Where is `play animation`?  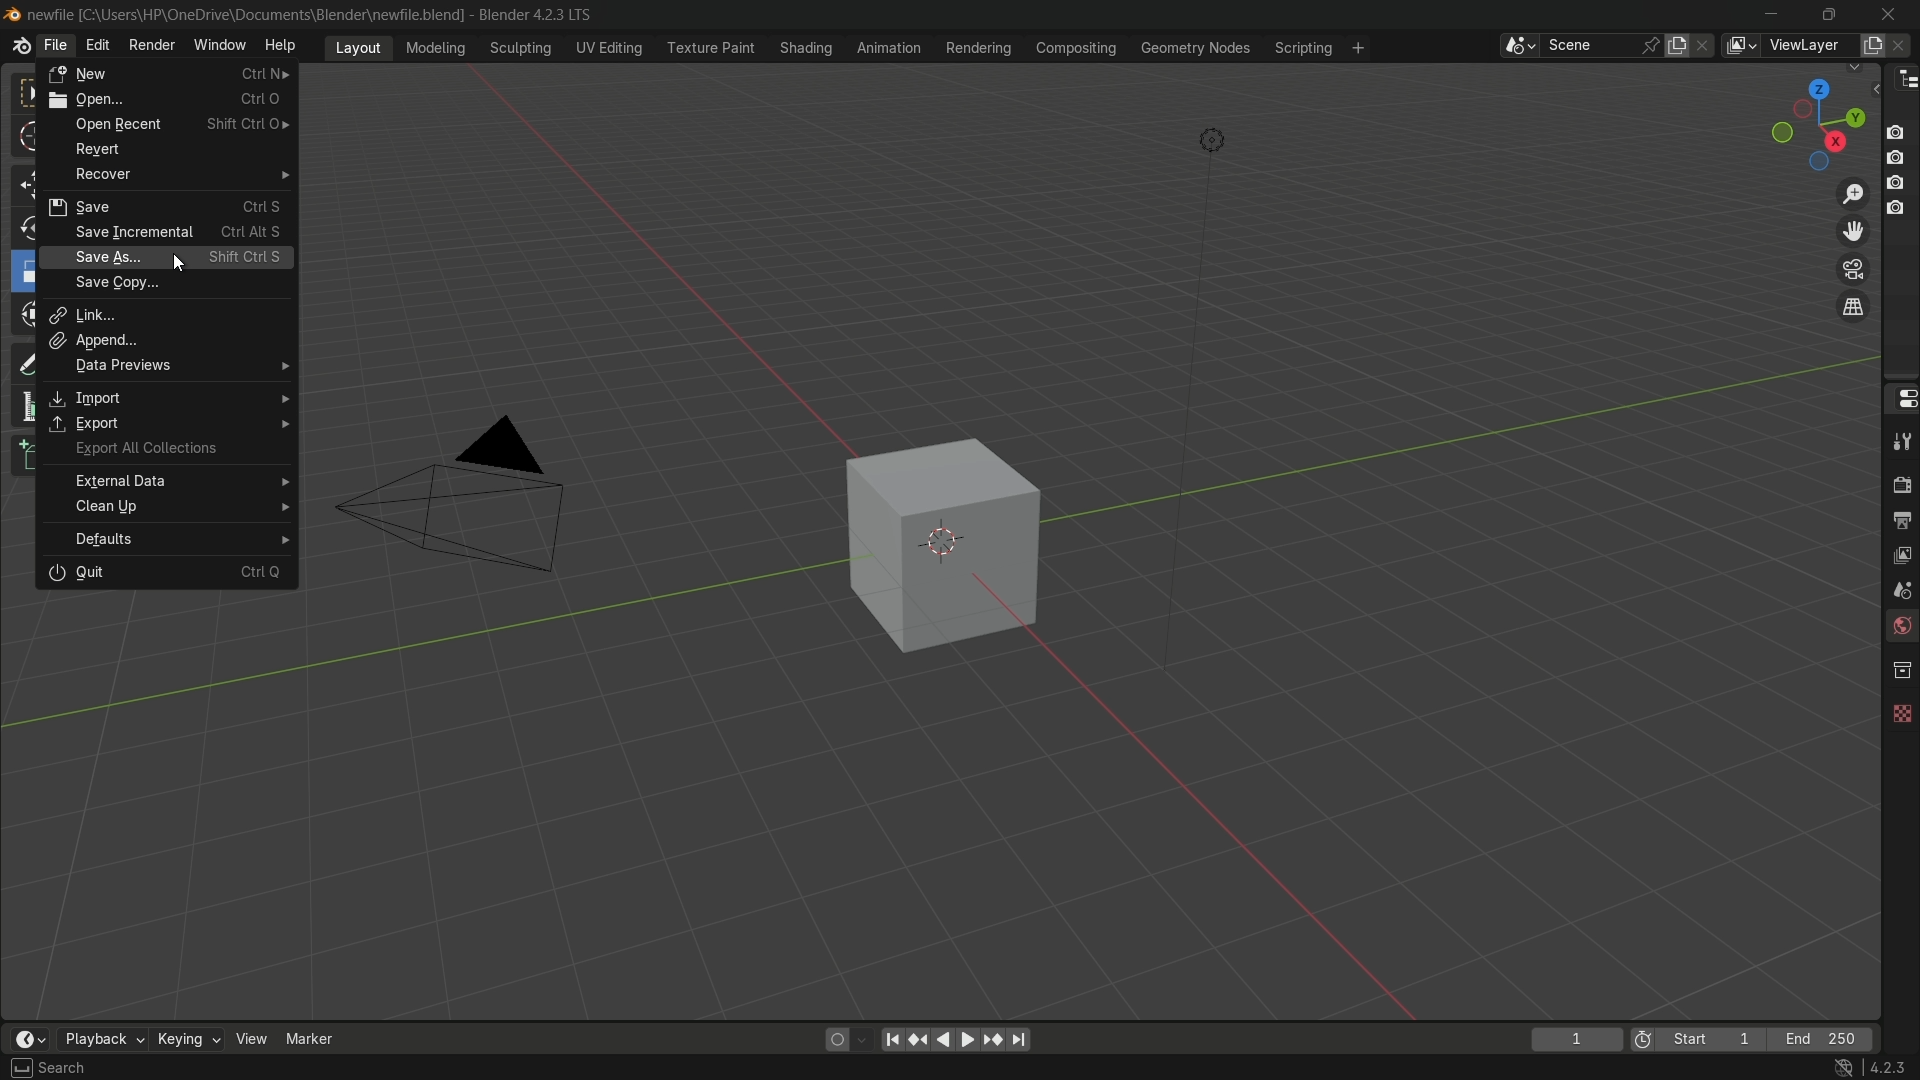 play animation is located at coordinates (956, 1039).